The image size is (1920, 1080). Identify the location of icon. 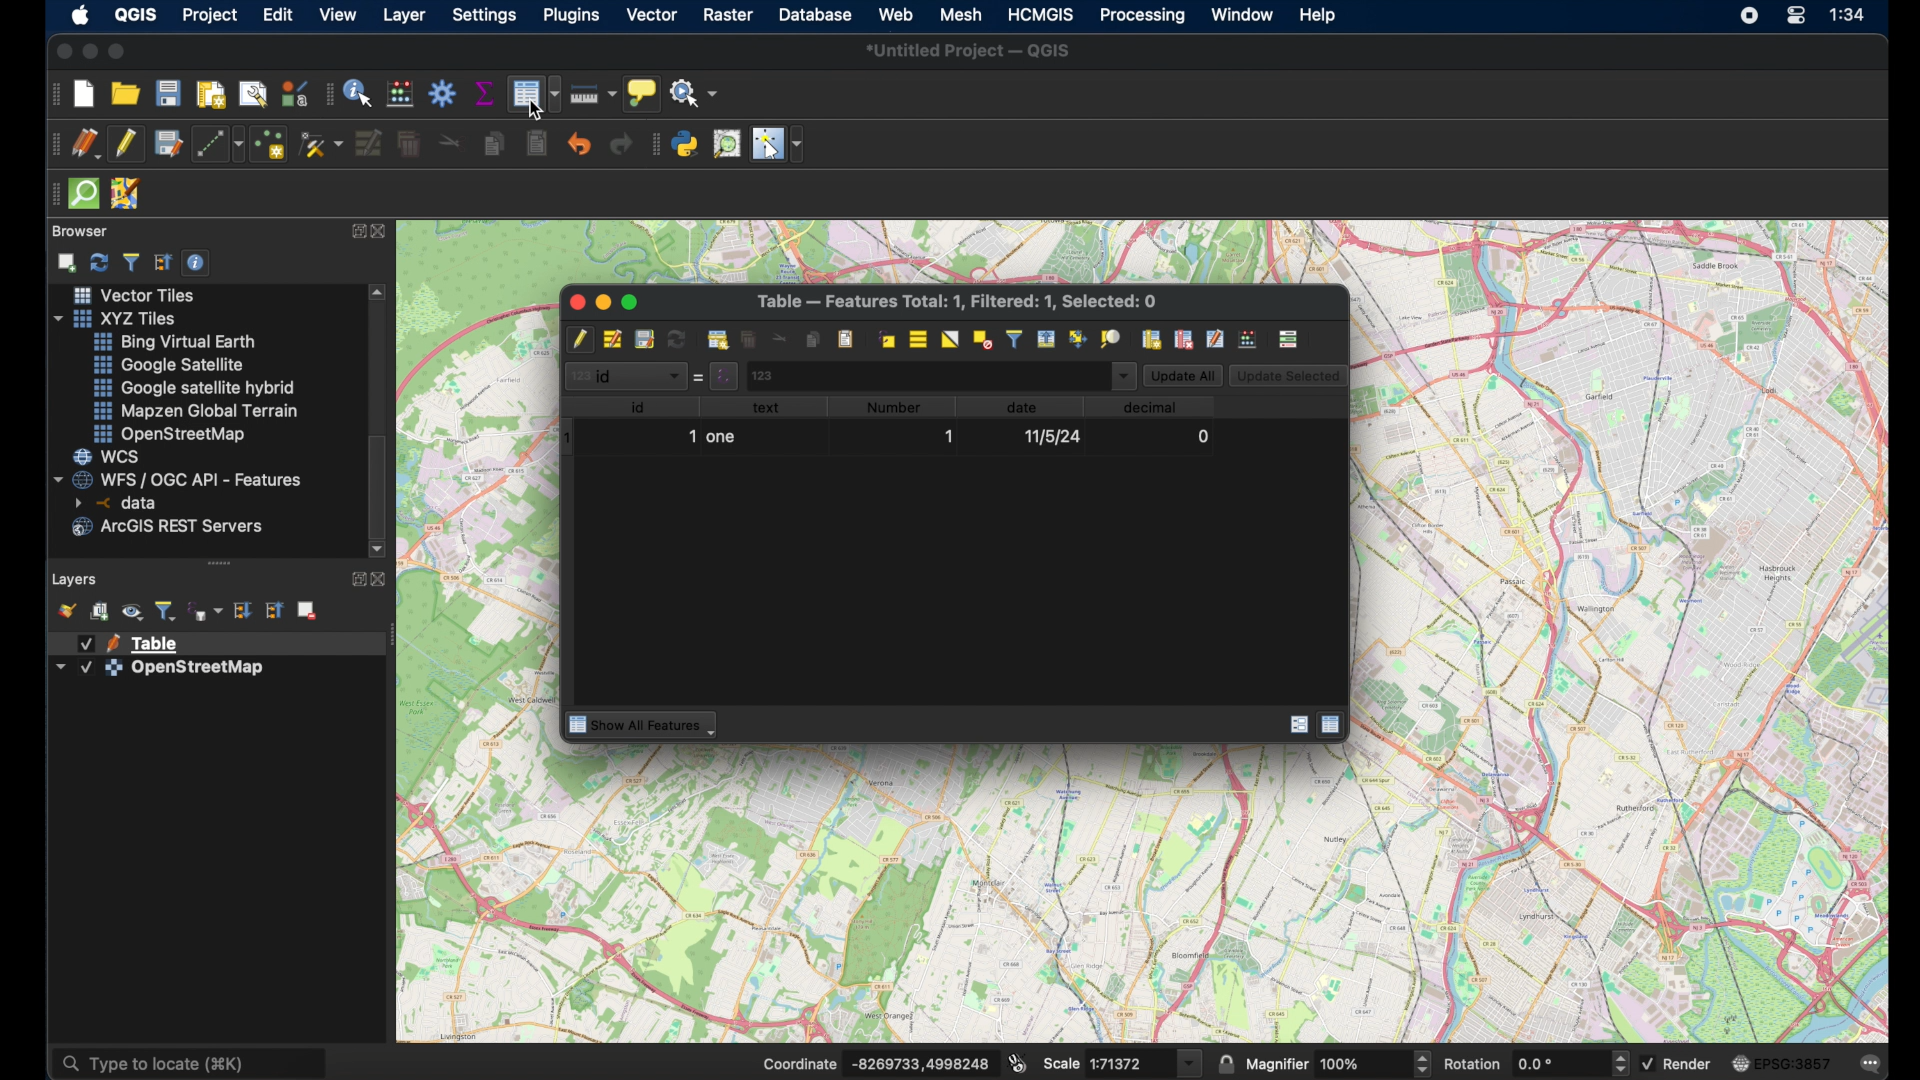
(1739, 1063).